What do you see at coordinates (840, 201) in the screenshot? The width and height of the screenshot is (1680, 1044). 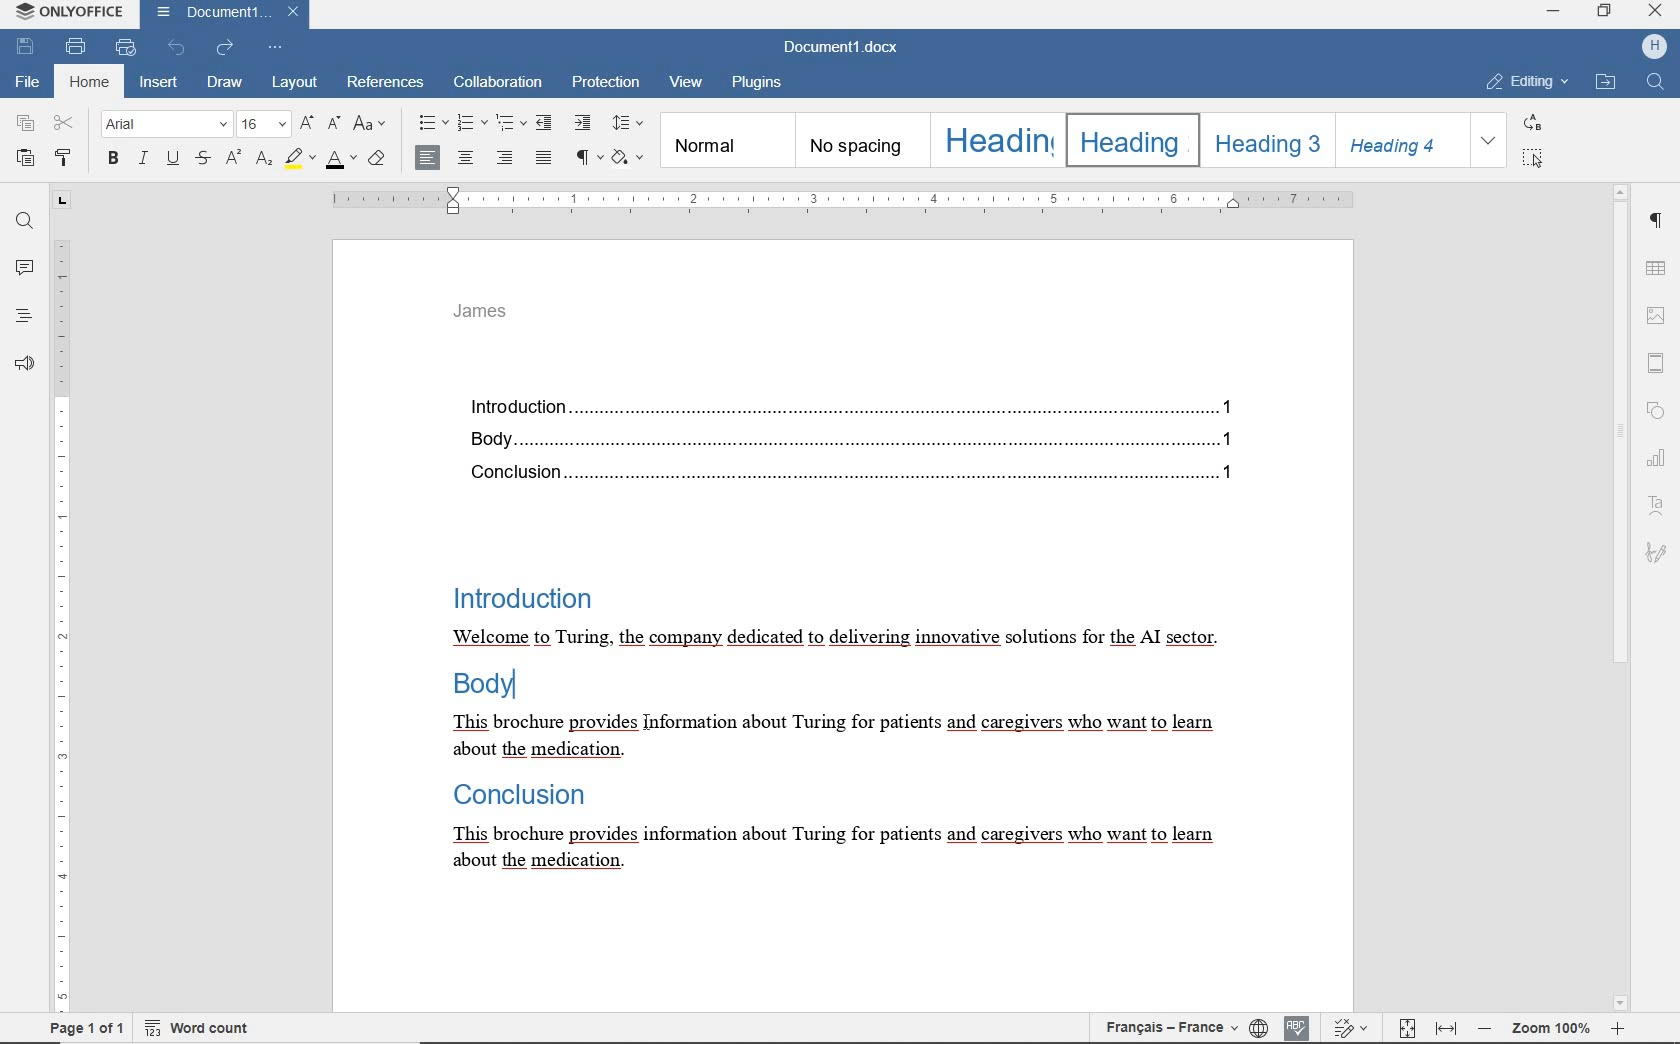 I see `RULER` at bounding box center [840, 201].